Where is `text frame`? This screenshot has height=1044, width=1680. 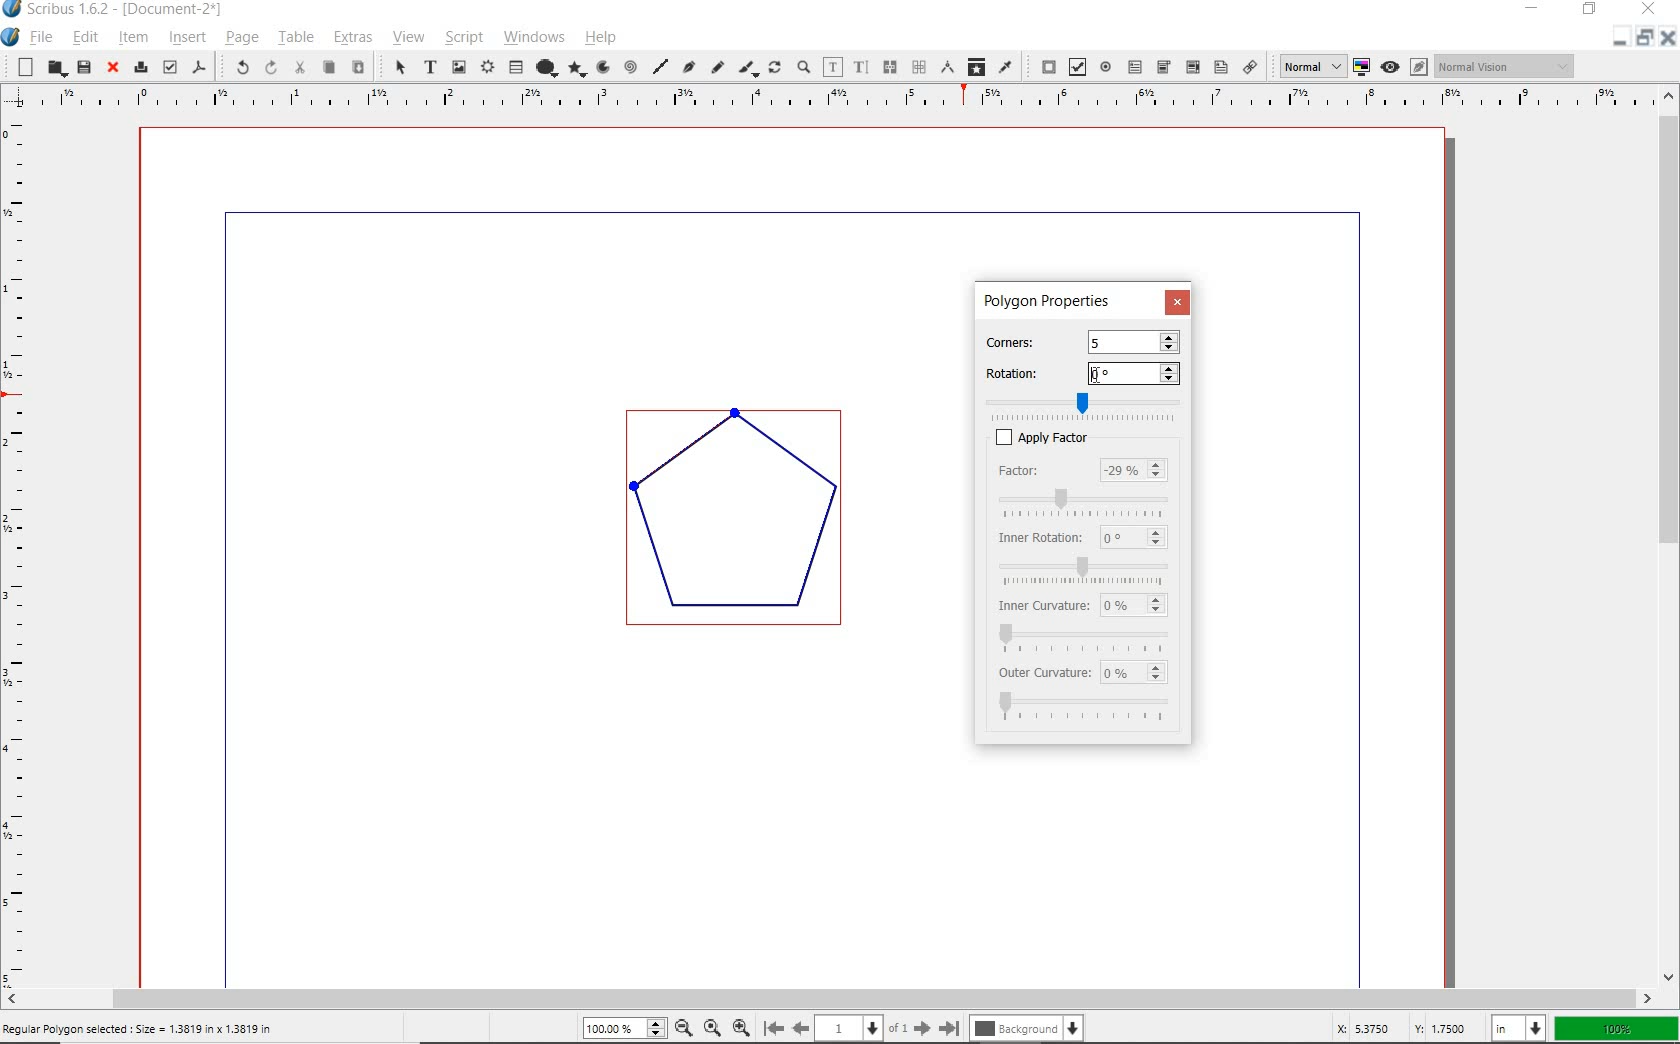
text frame is located at coordinates (430, 69).